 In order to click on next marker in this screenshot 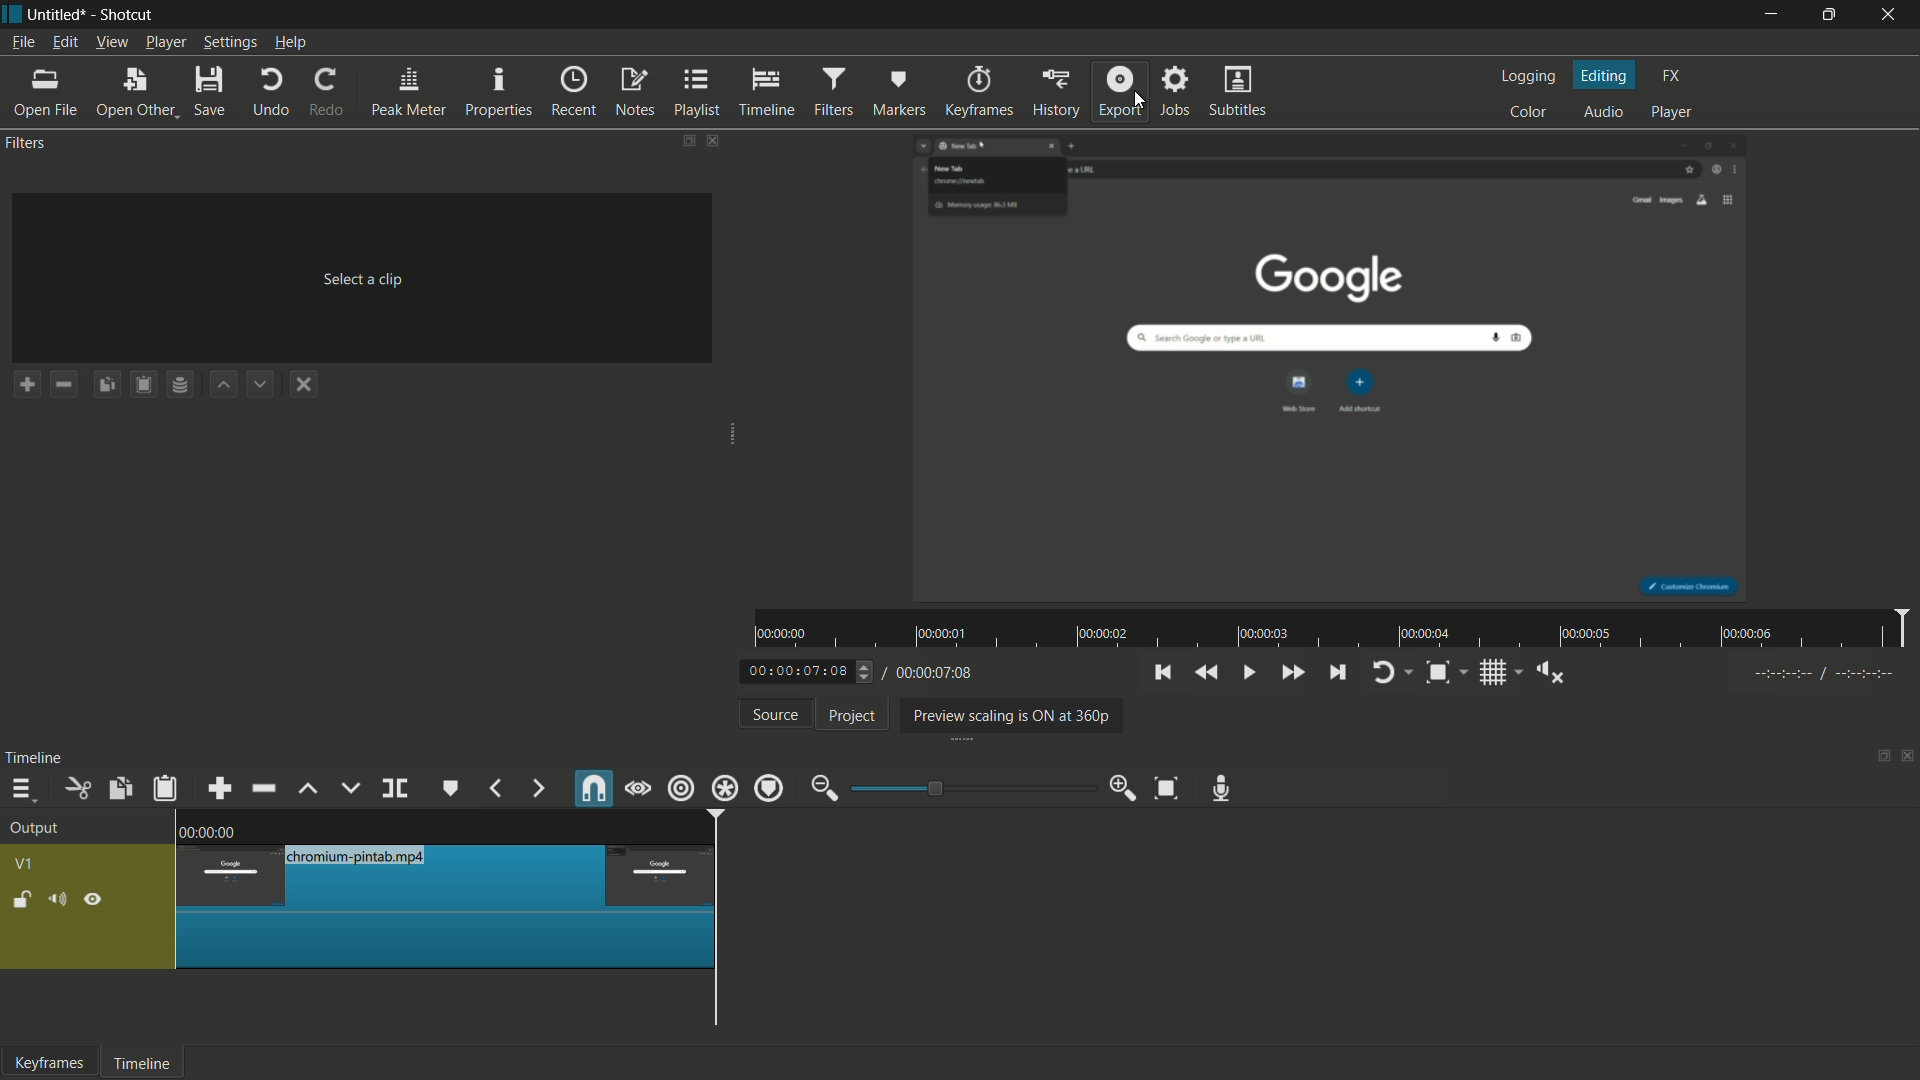, I will do `click(539, 790)`.